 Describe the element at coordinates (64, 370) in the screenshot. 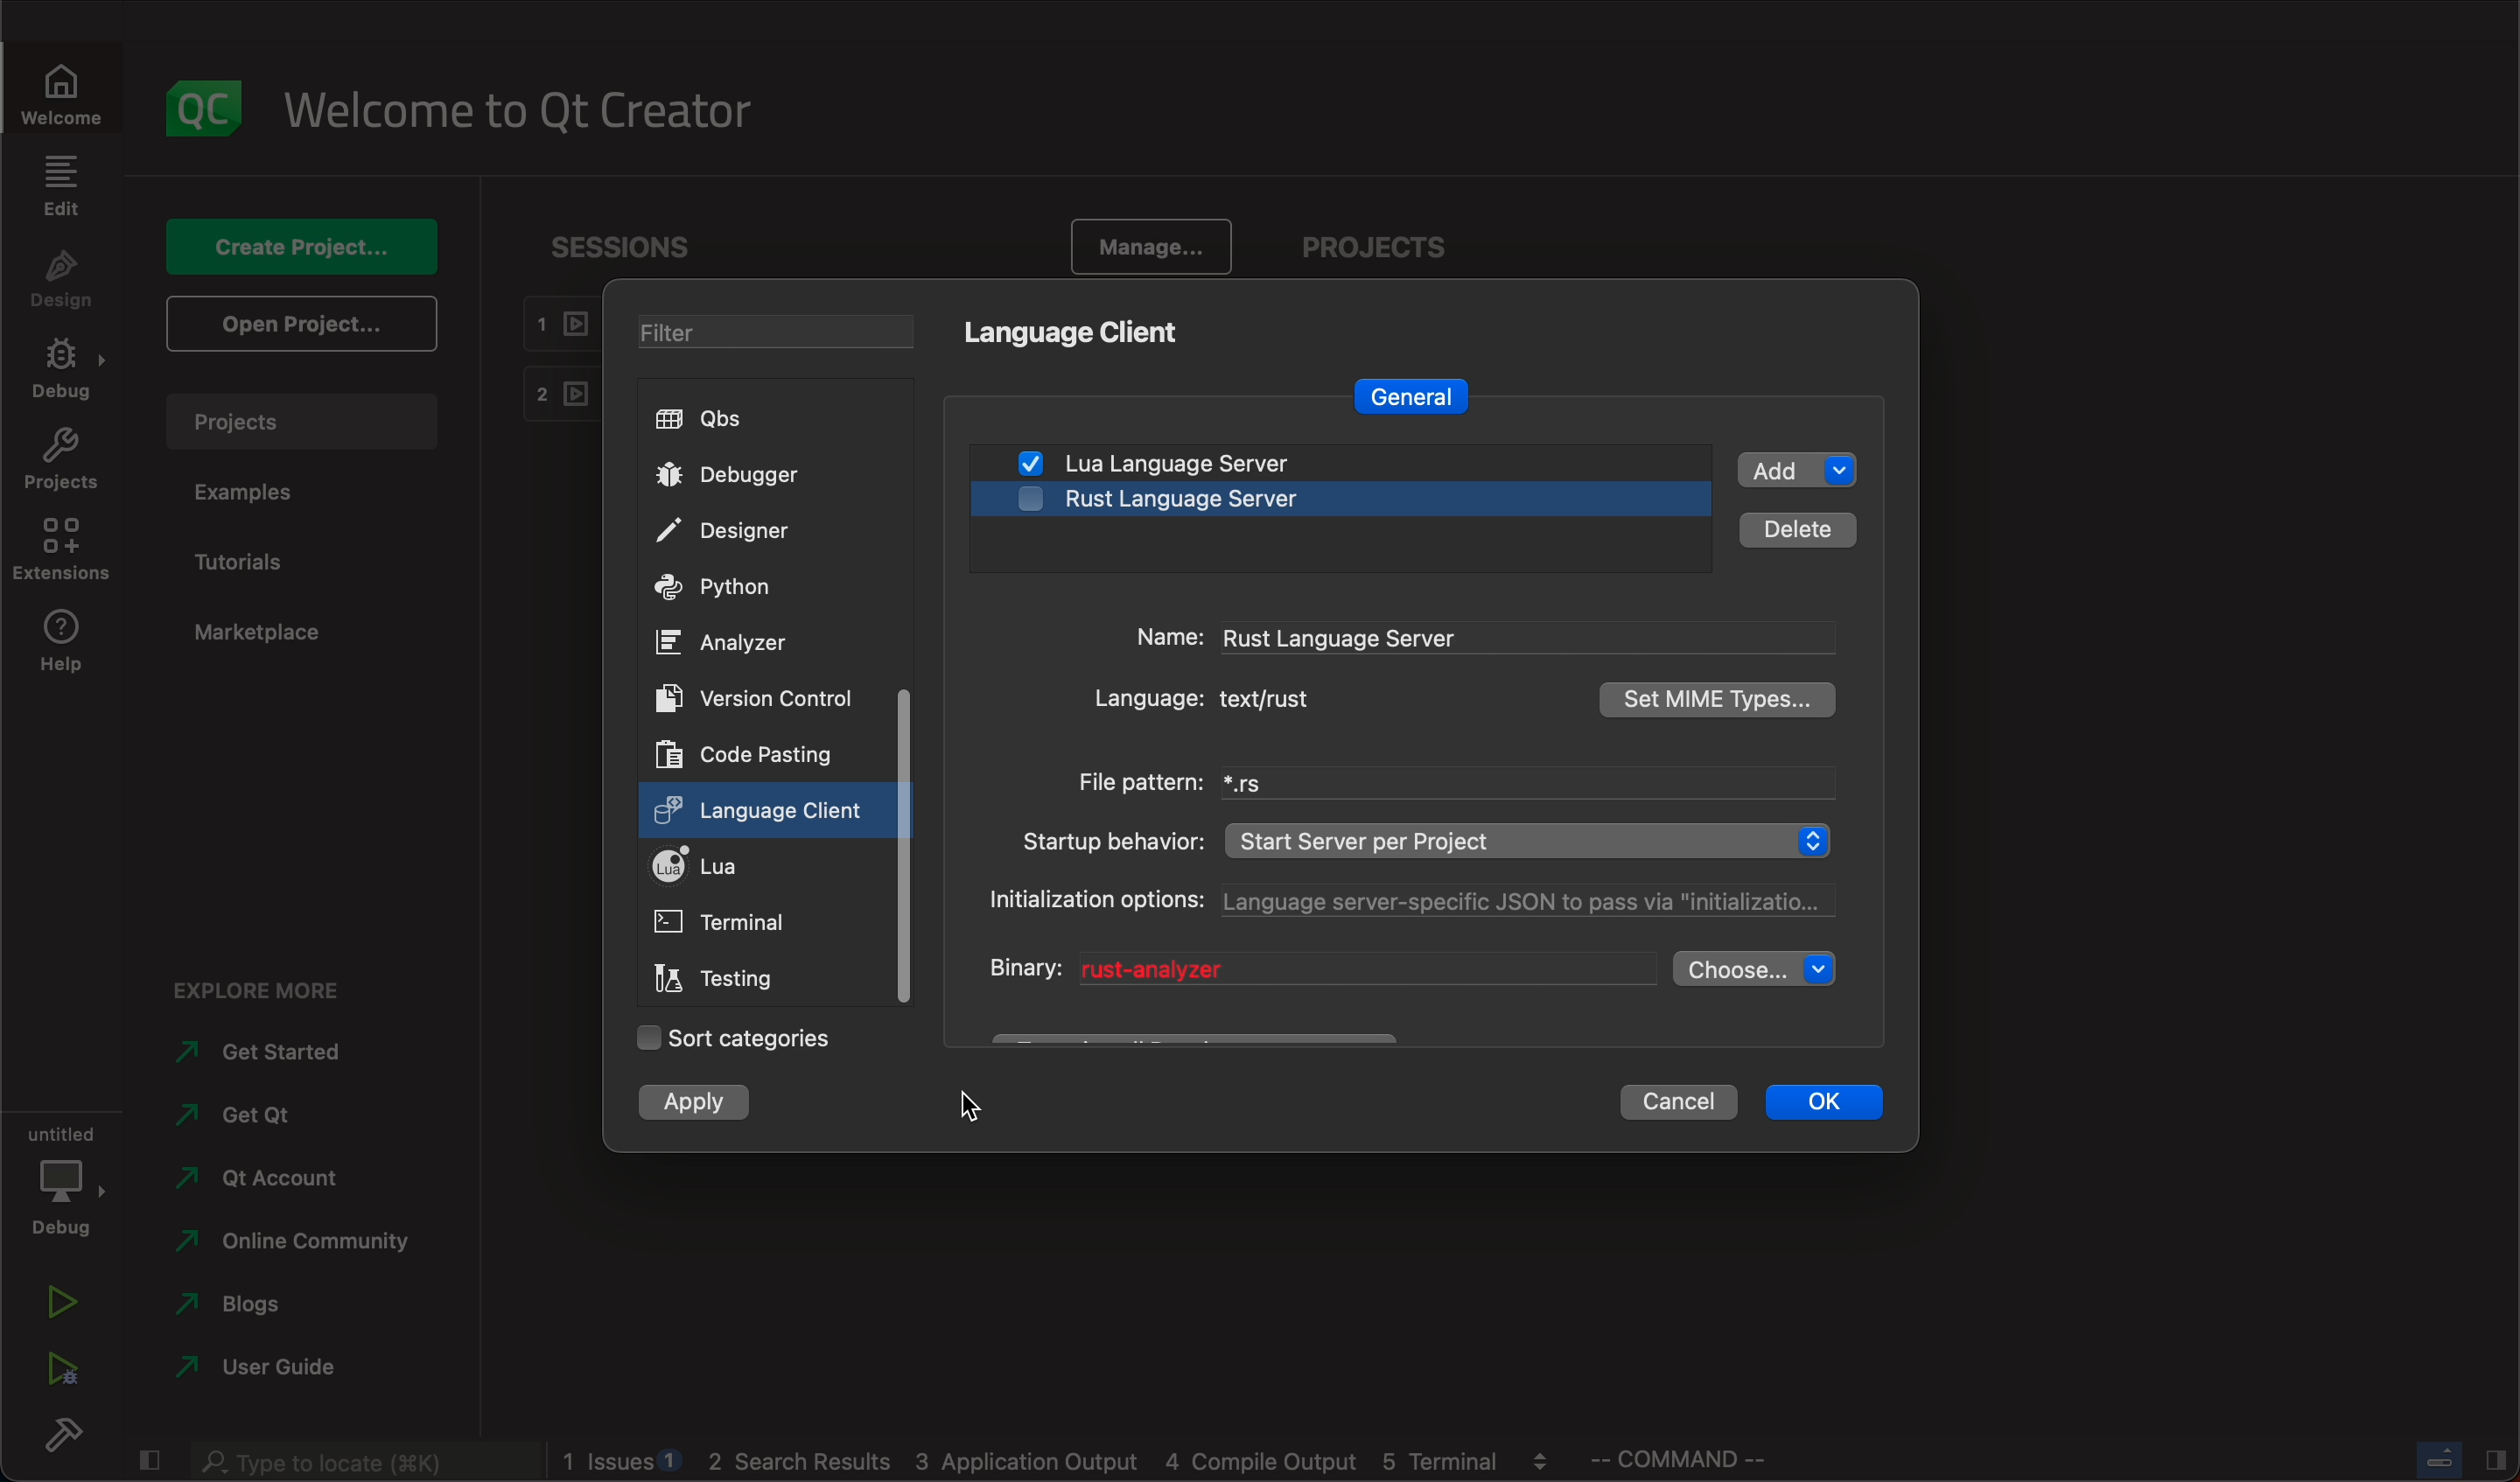

I see `debug` at that location.